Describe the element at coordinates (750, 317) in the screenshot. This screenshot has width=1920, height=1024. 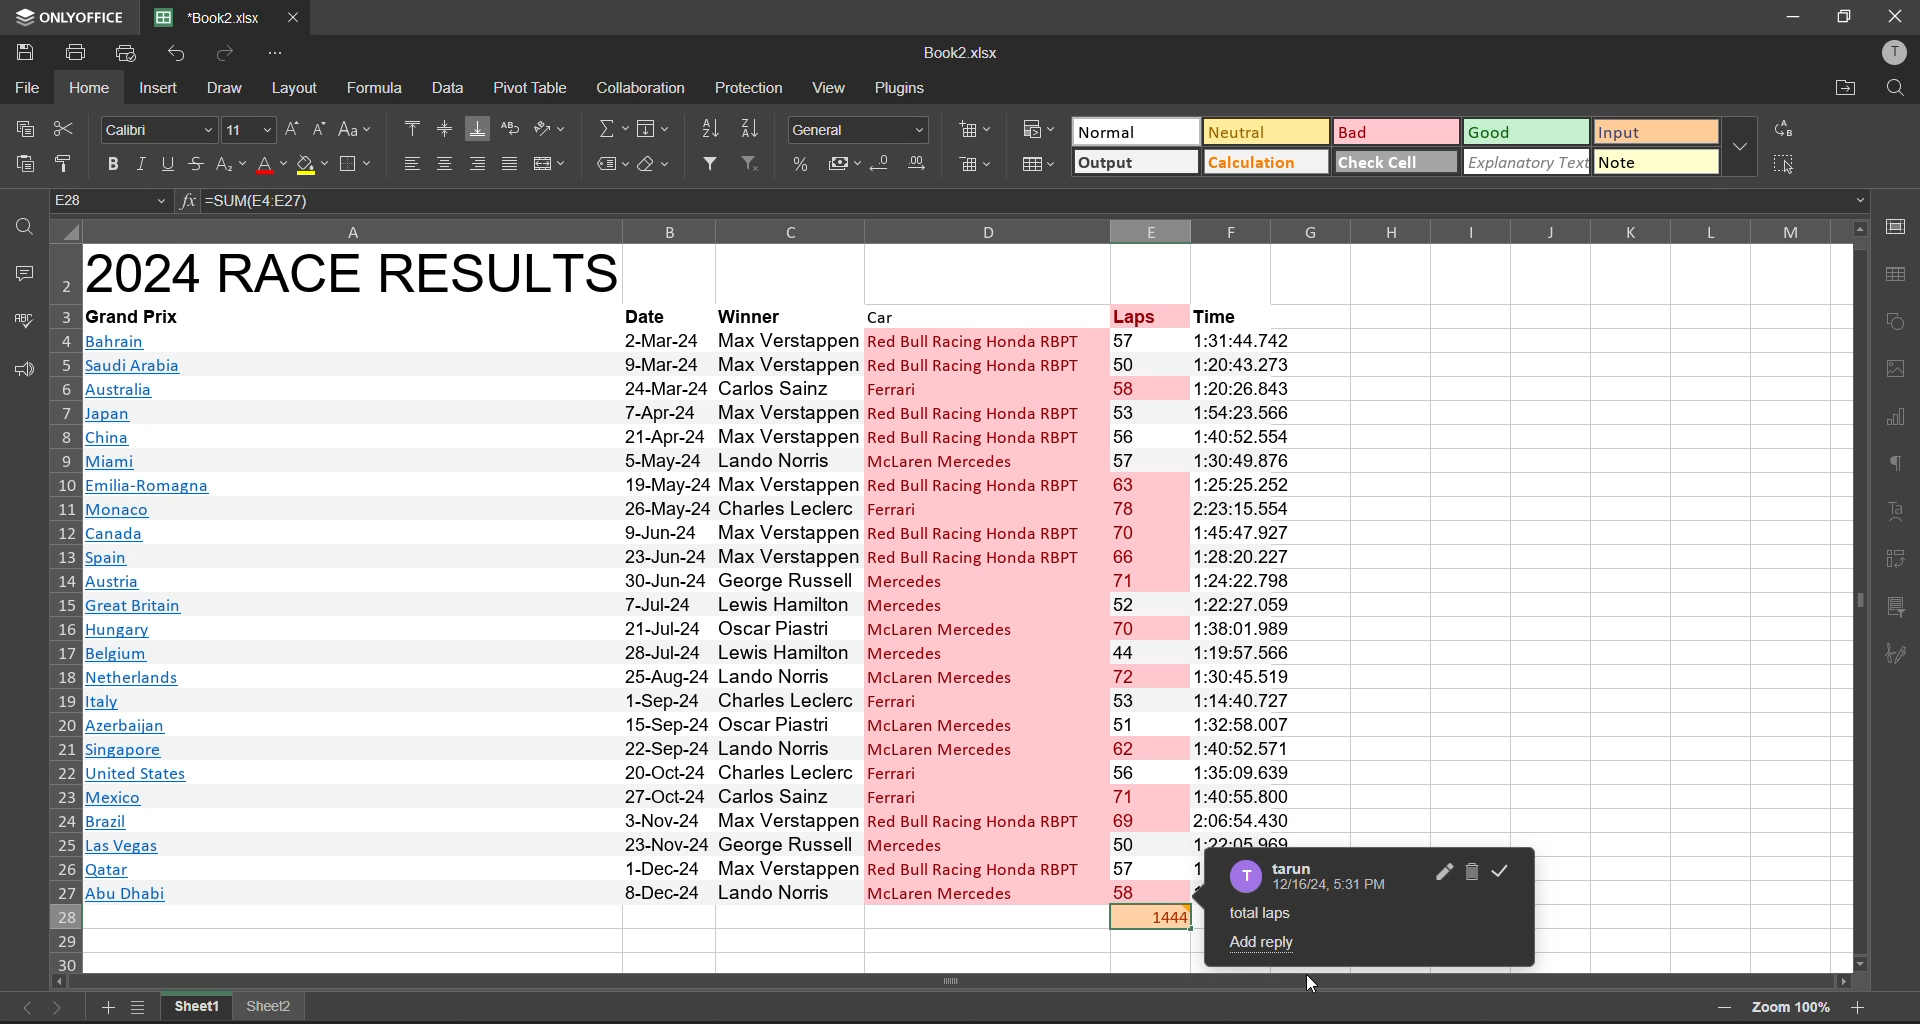
I see `winner` at that location.